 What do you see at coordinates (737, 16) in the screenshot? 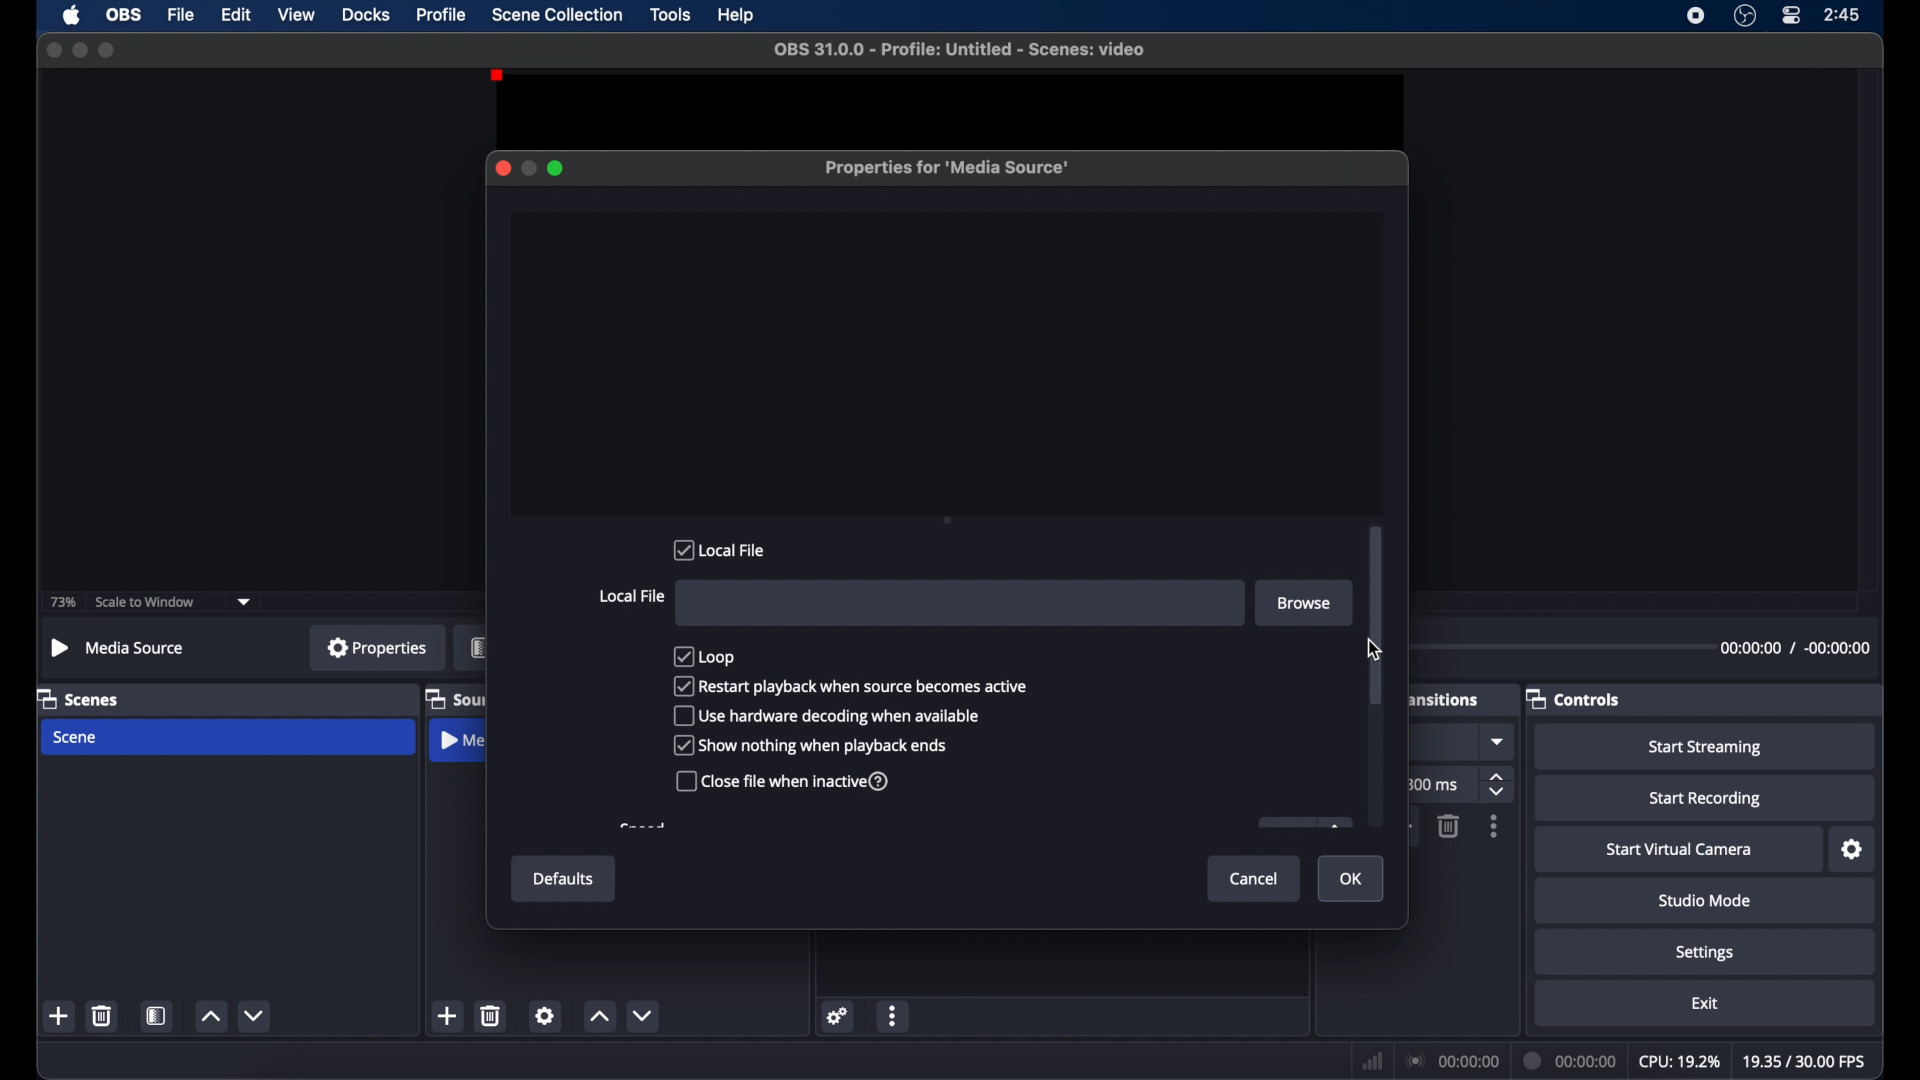
I see `help` at bounding box center [737, 16].